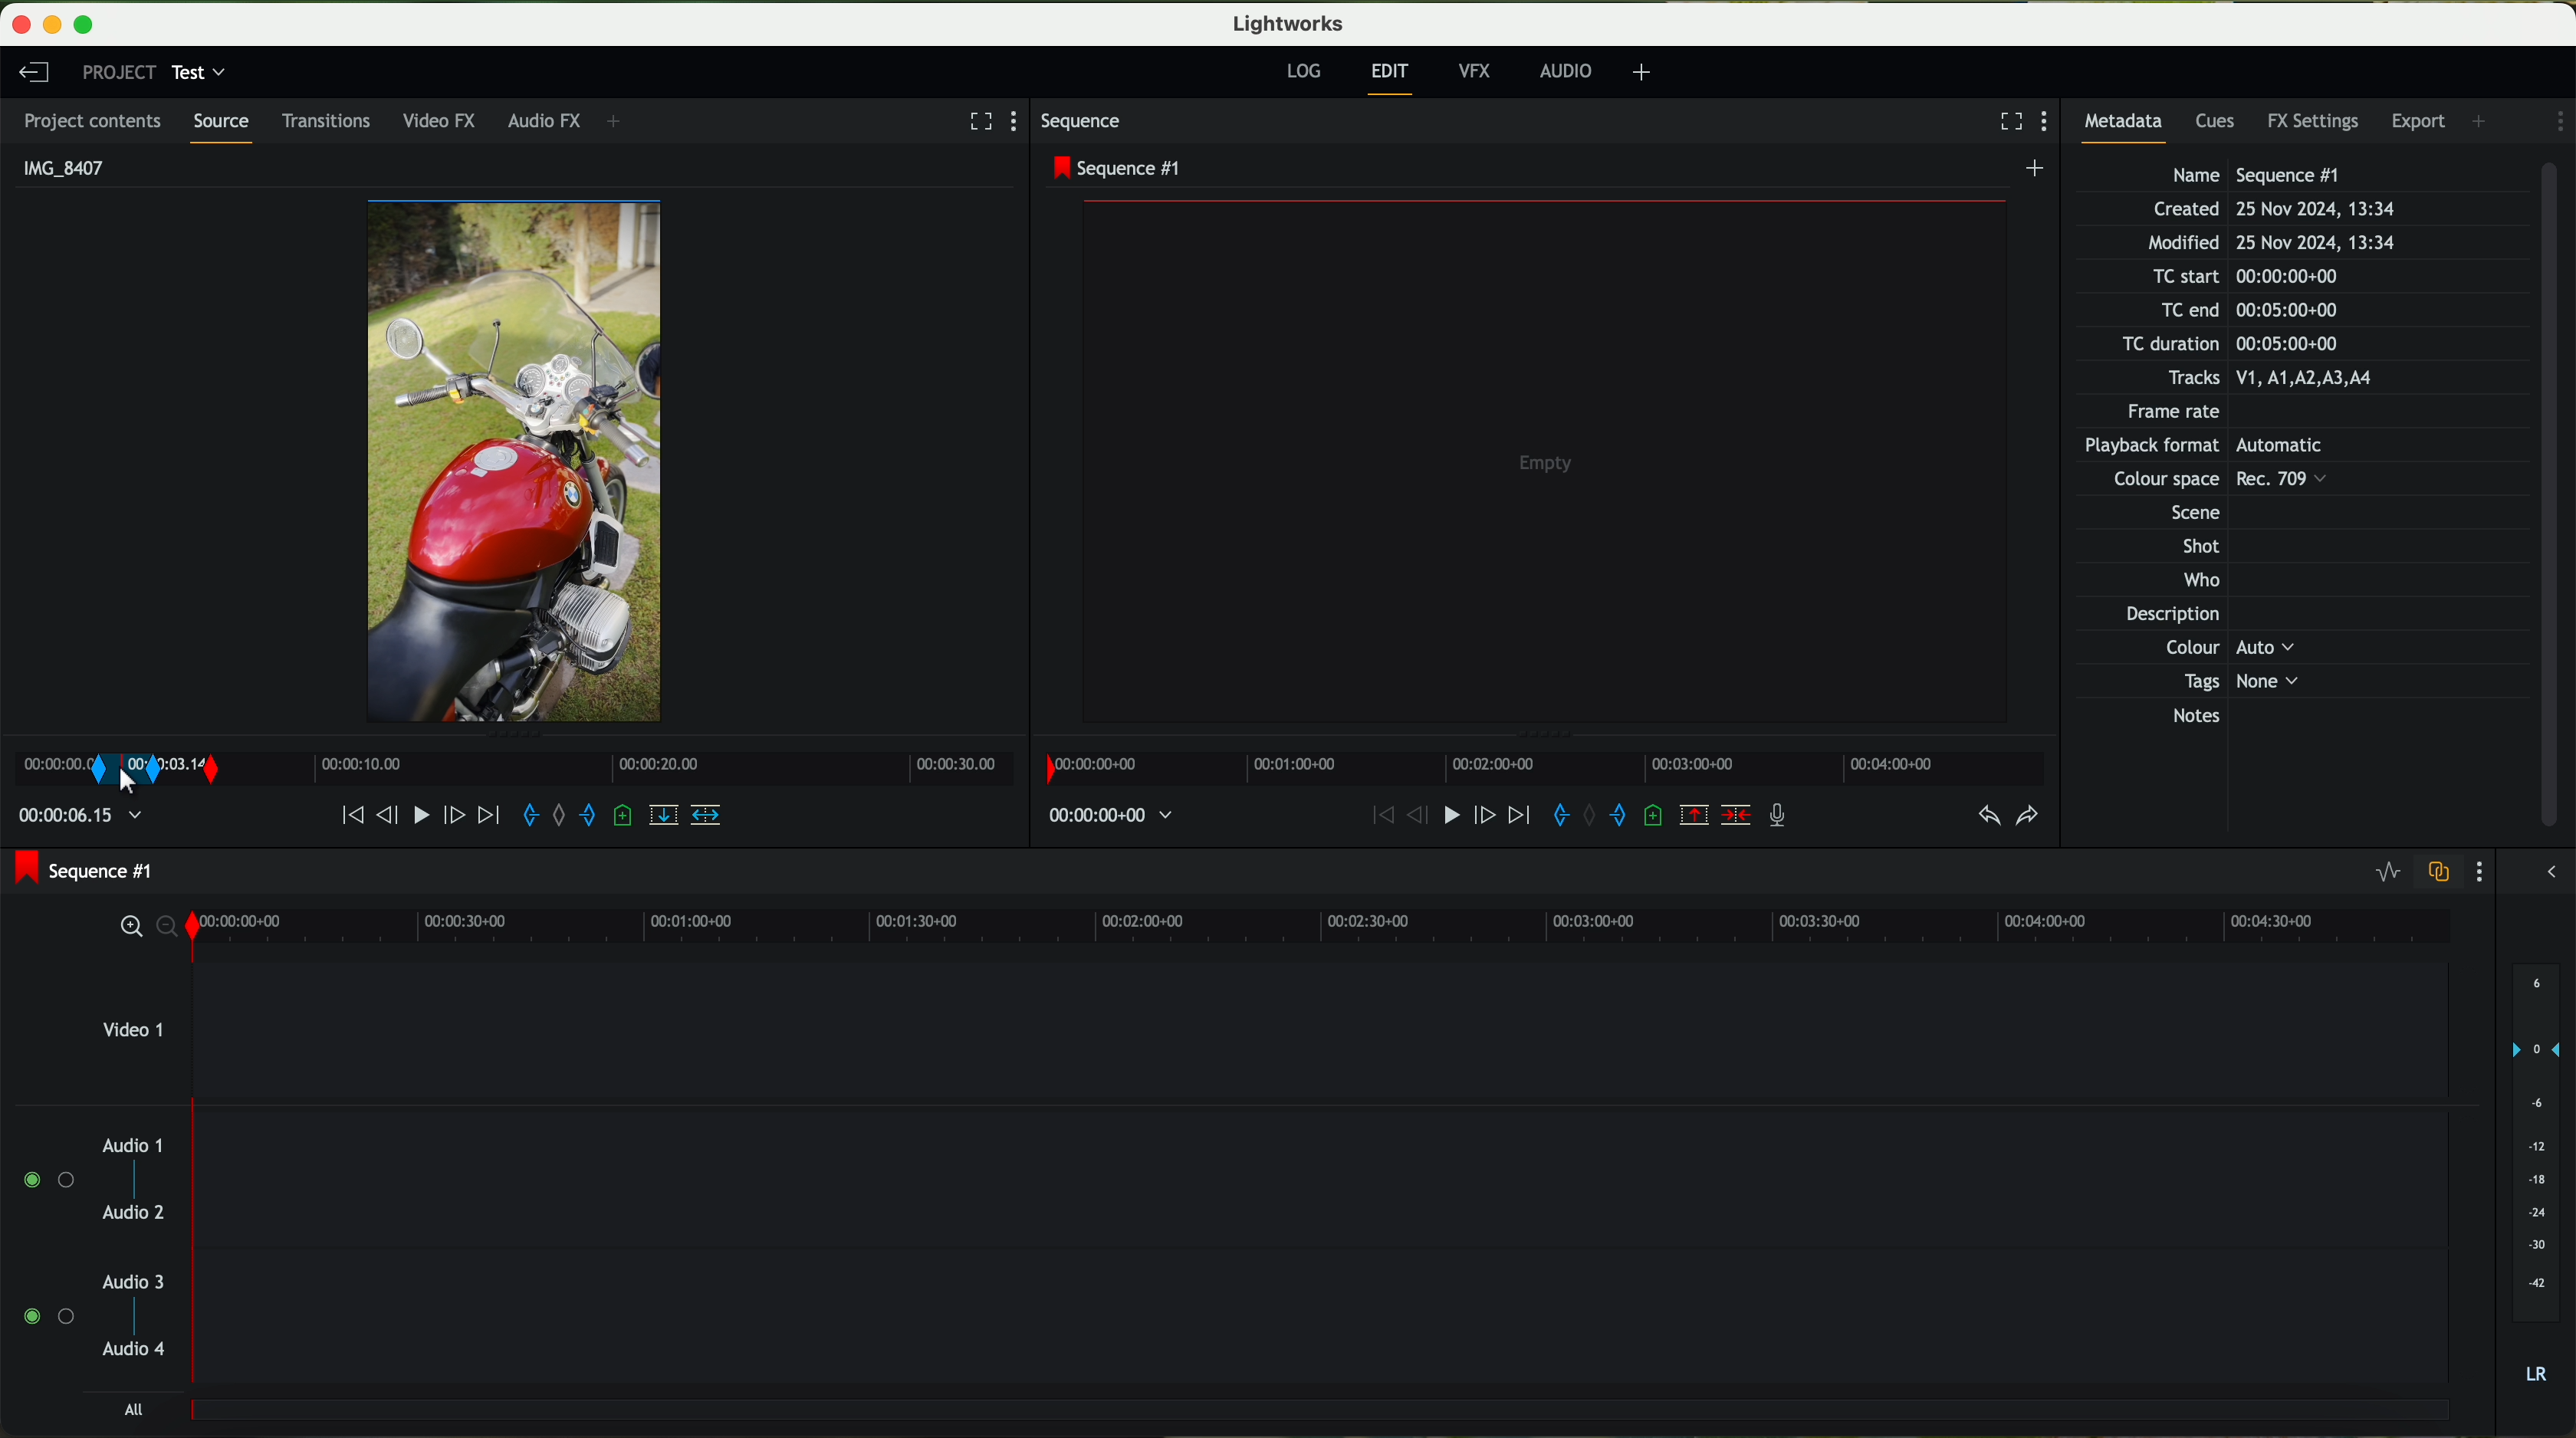 The image size is (2576, 1438). Describe the element at coordinates (977, 120) in the screenshot. I see `fullscreen` at that location.